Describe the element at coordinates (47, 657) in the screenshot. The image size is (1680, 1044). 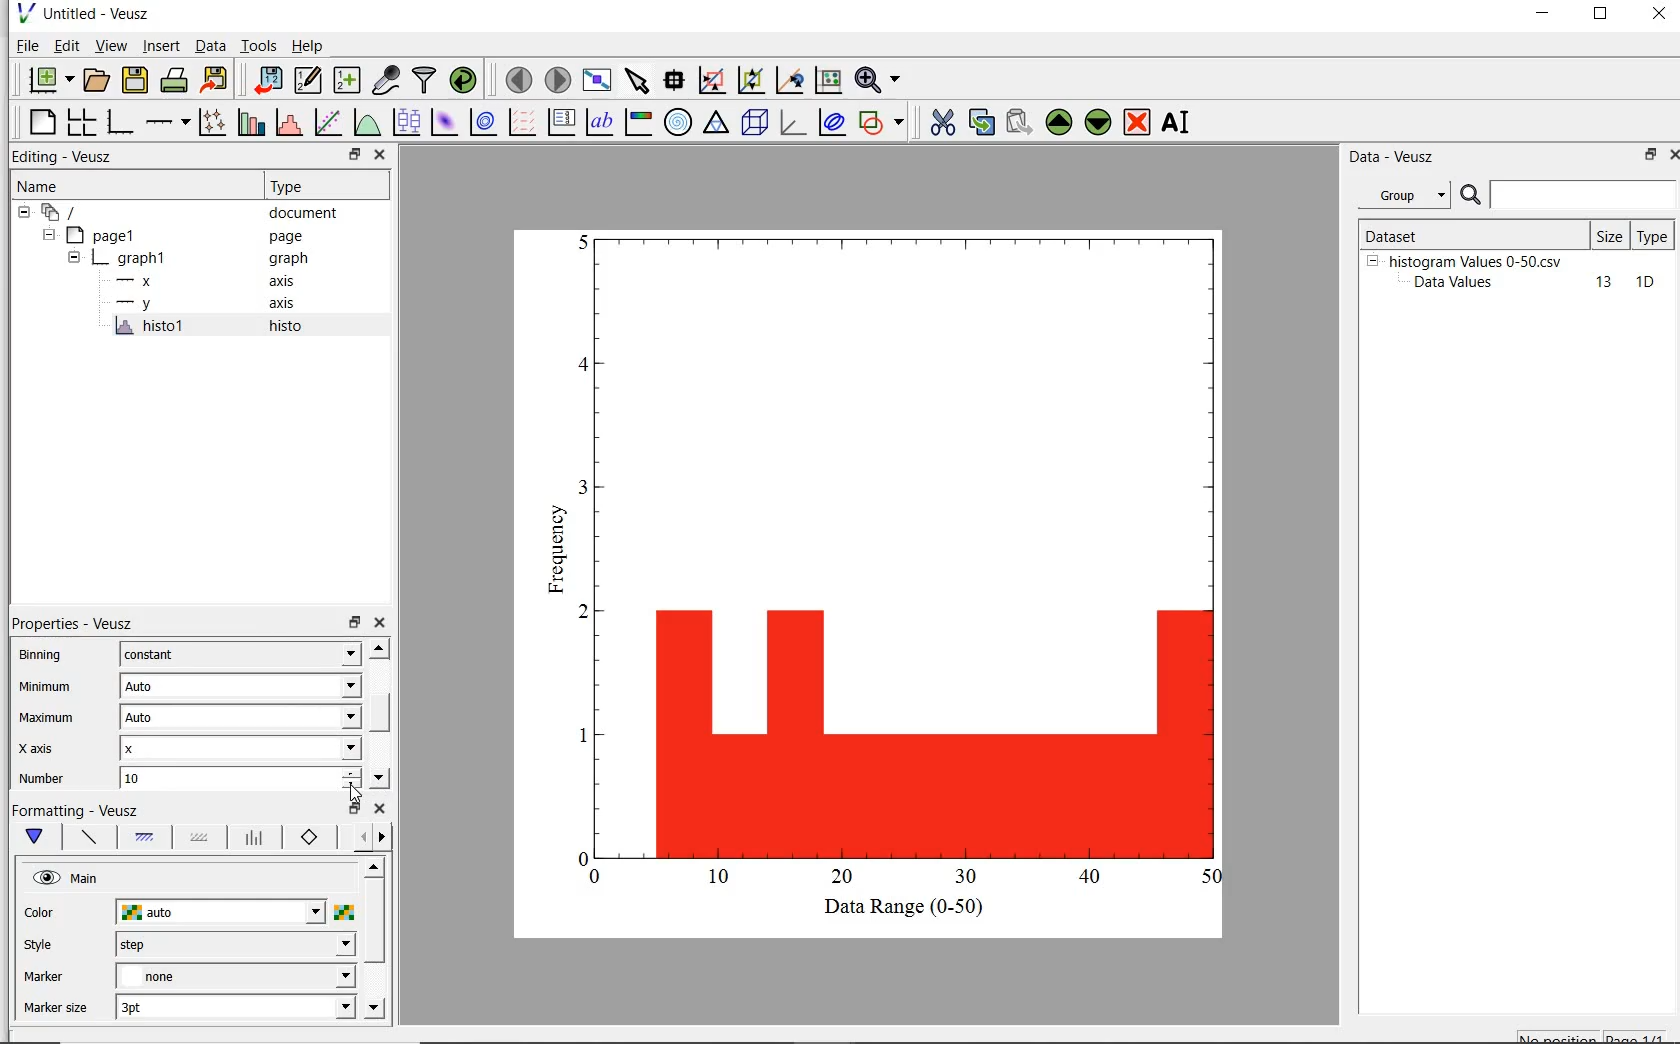
I see `Binning` at that location.